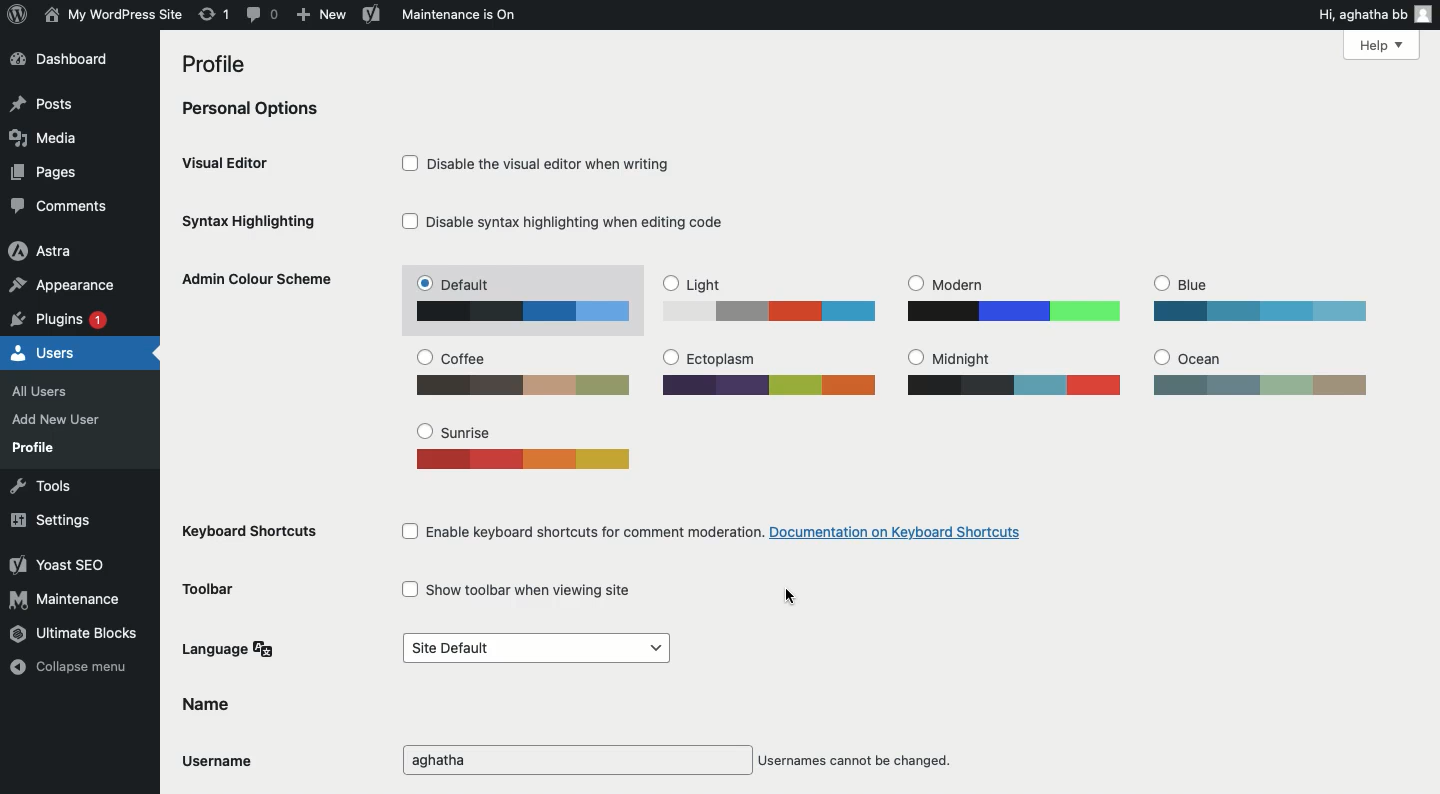 The height and width of the screenshot is (794, 1440). I want to click on Toolbar, so click(211, 588).